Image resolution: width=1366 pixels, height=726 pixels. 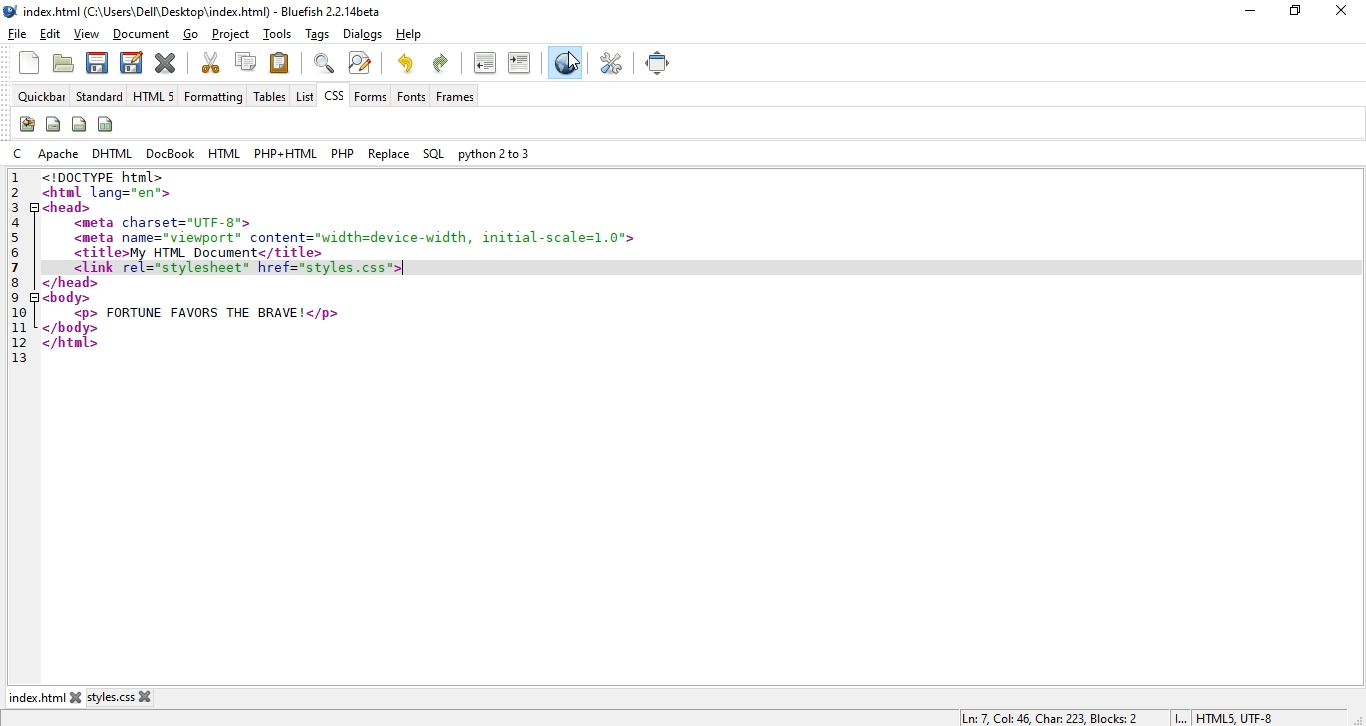 I want to click on redo, so click(x=444, y=61).